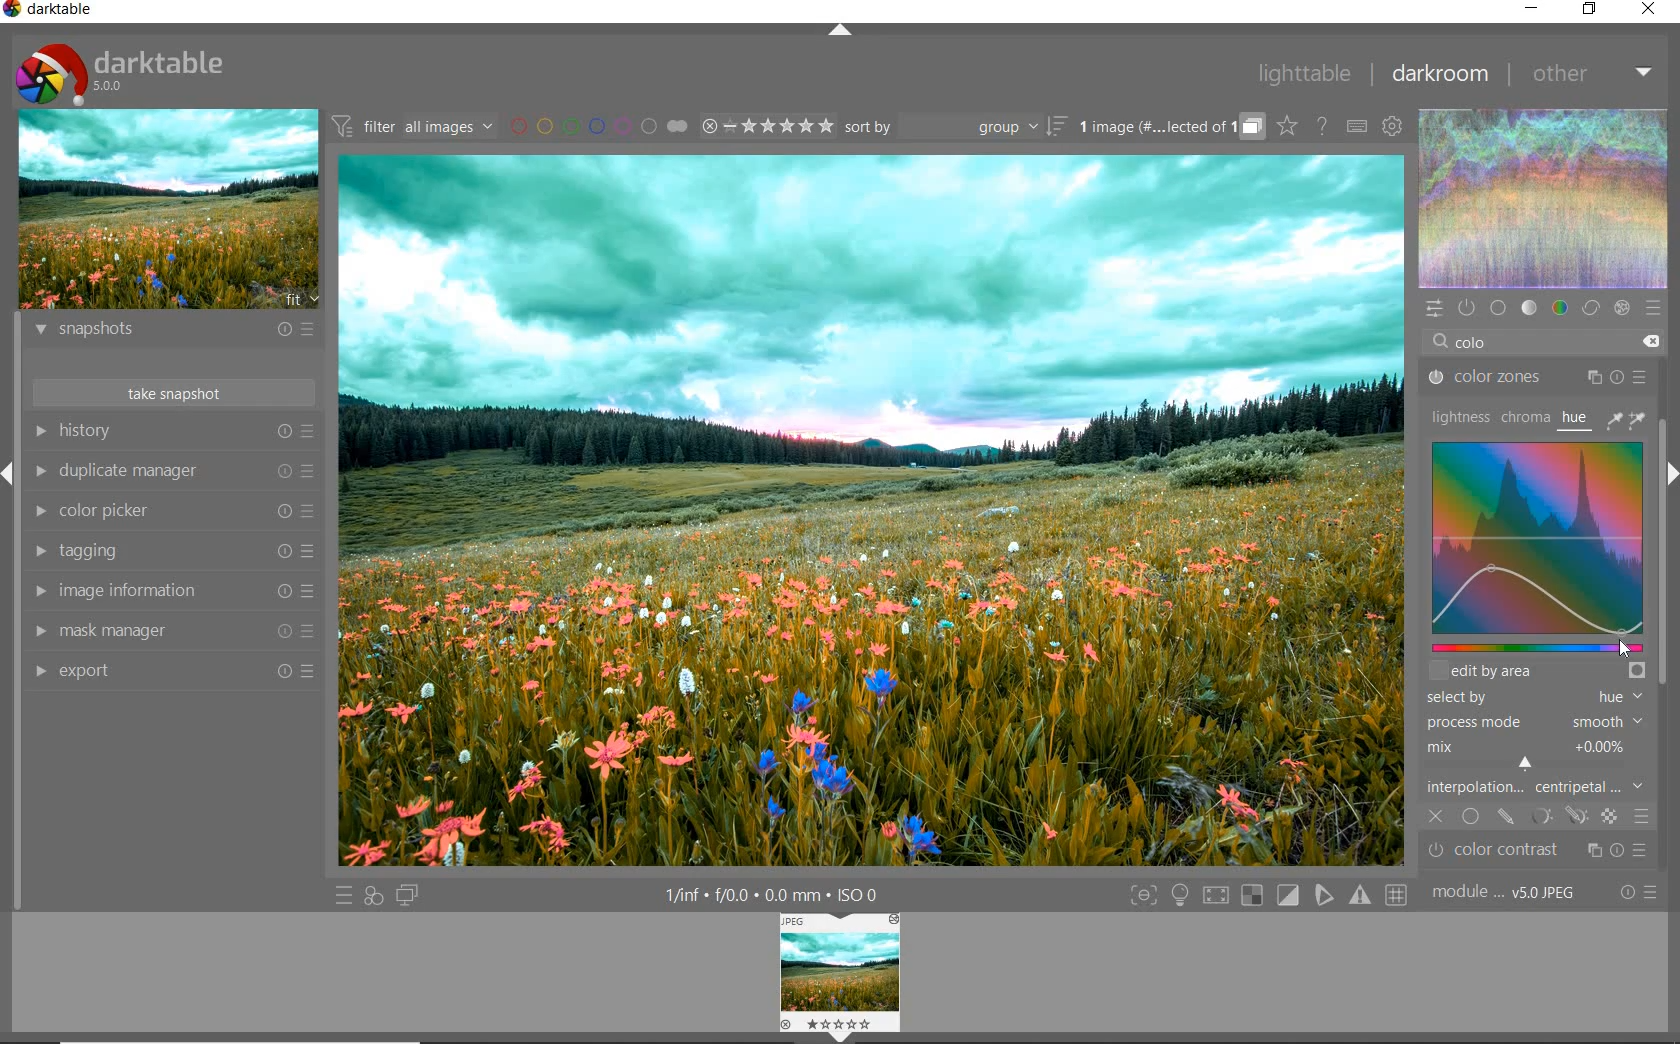  Describe the element at coordinates (1268, 896) in the screenshot. I see `Toggle modes` at that location.